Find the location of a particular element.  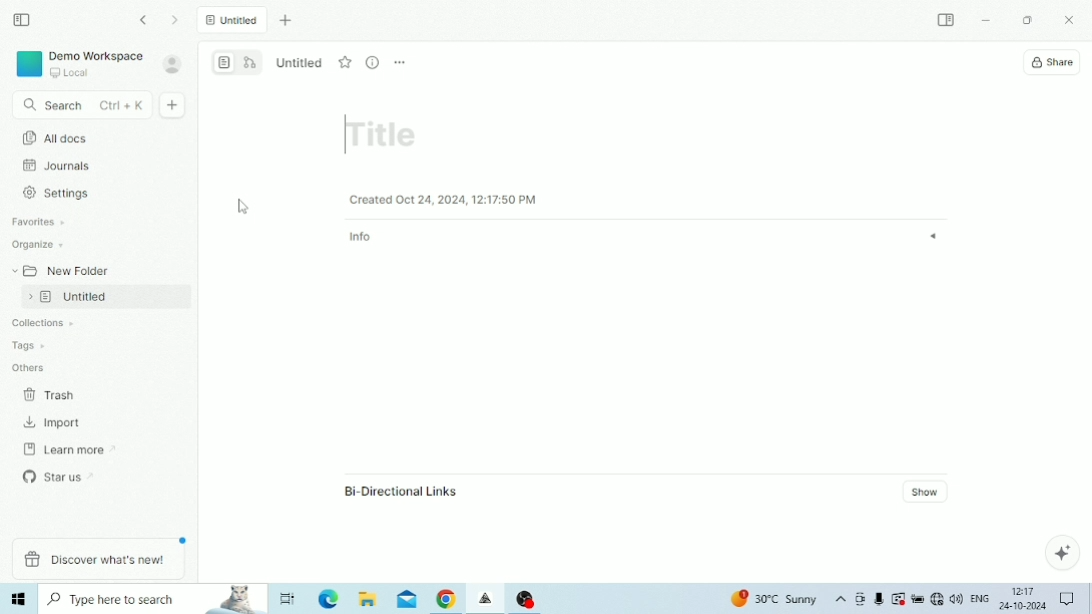

Title is located at coordinates (384, 132).